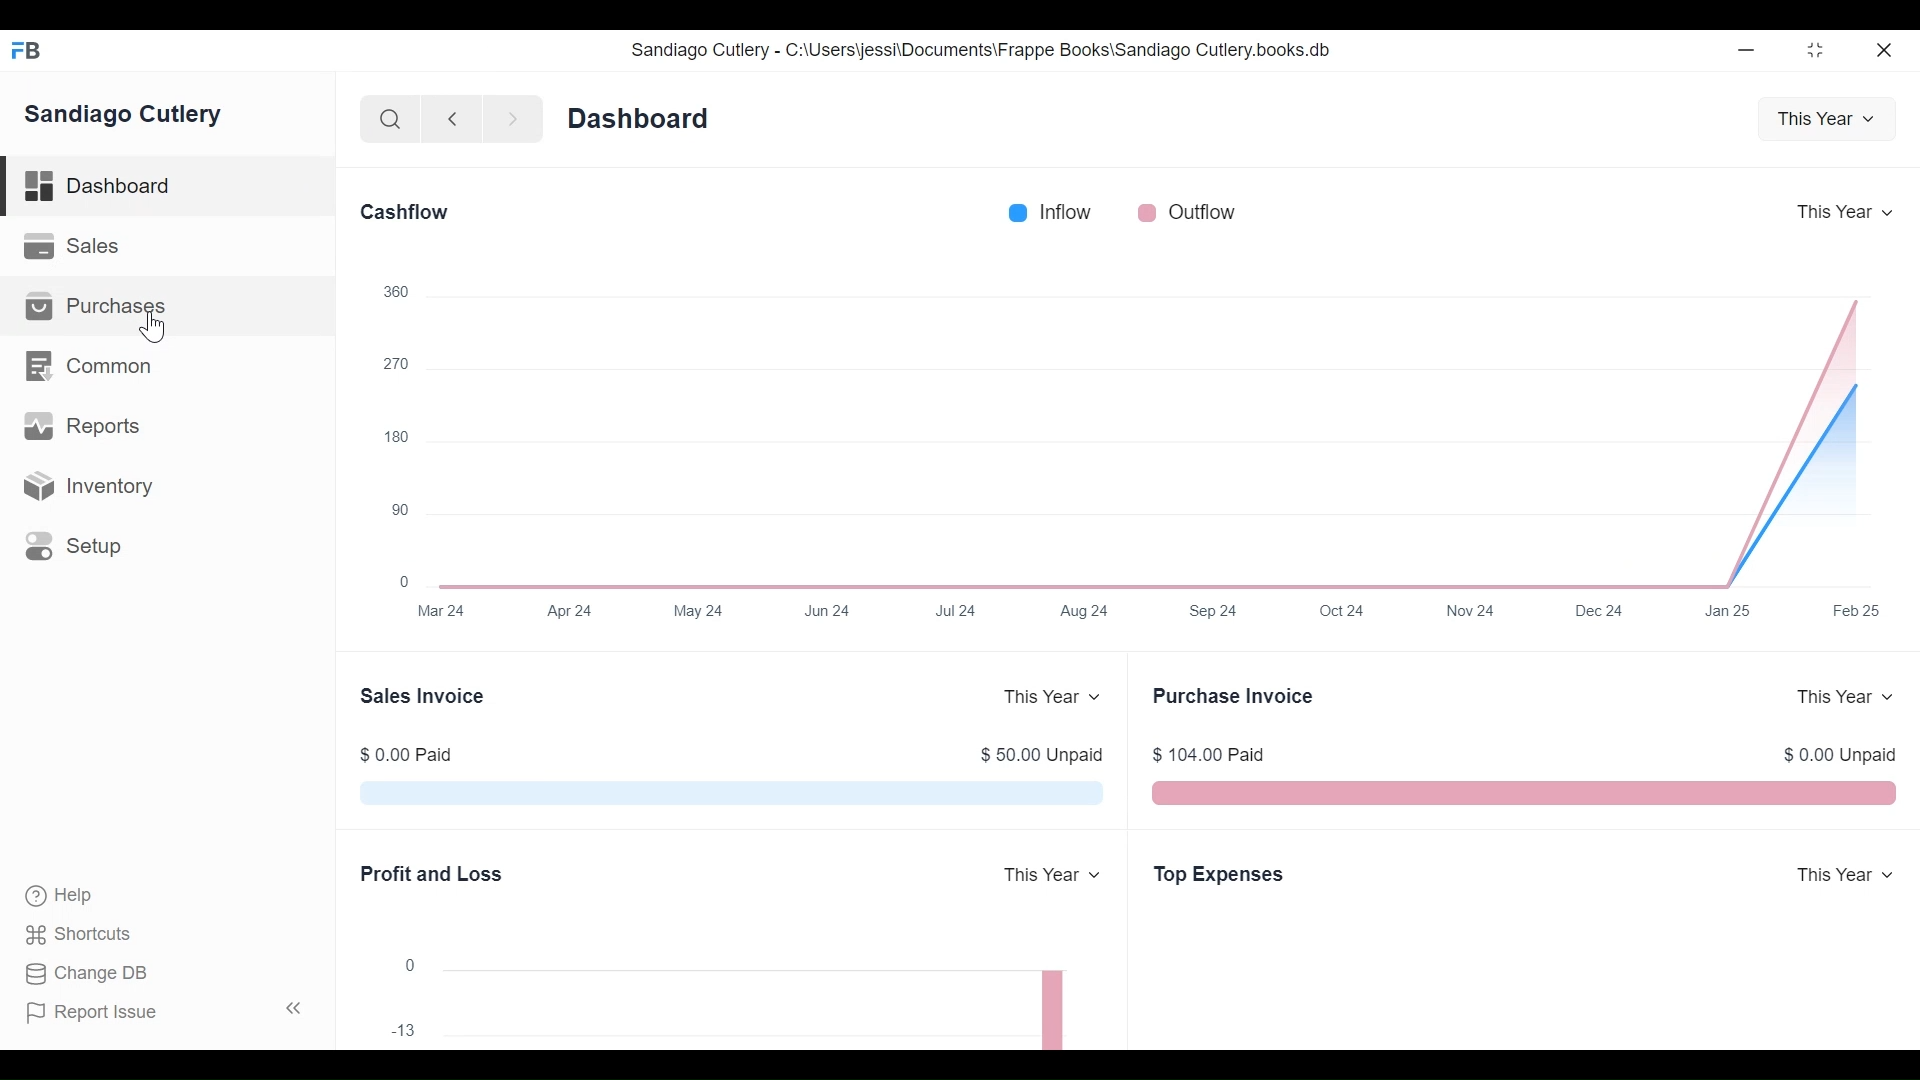 This screenshot has height=1080, width=1920. I want to click on Cashflow, so click(408, 213).